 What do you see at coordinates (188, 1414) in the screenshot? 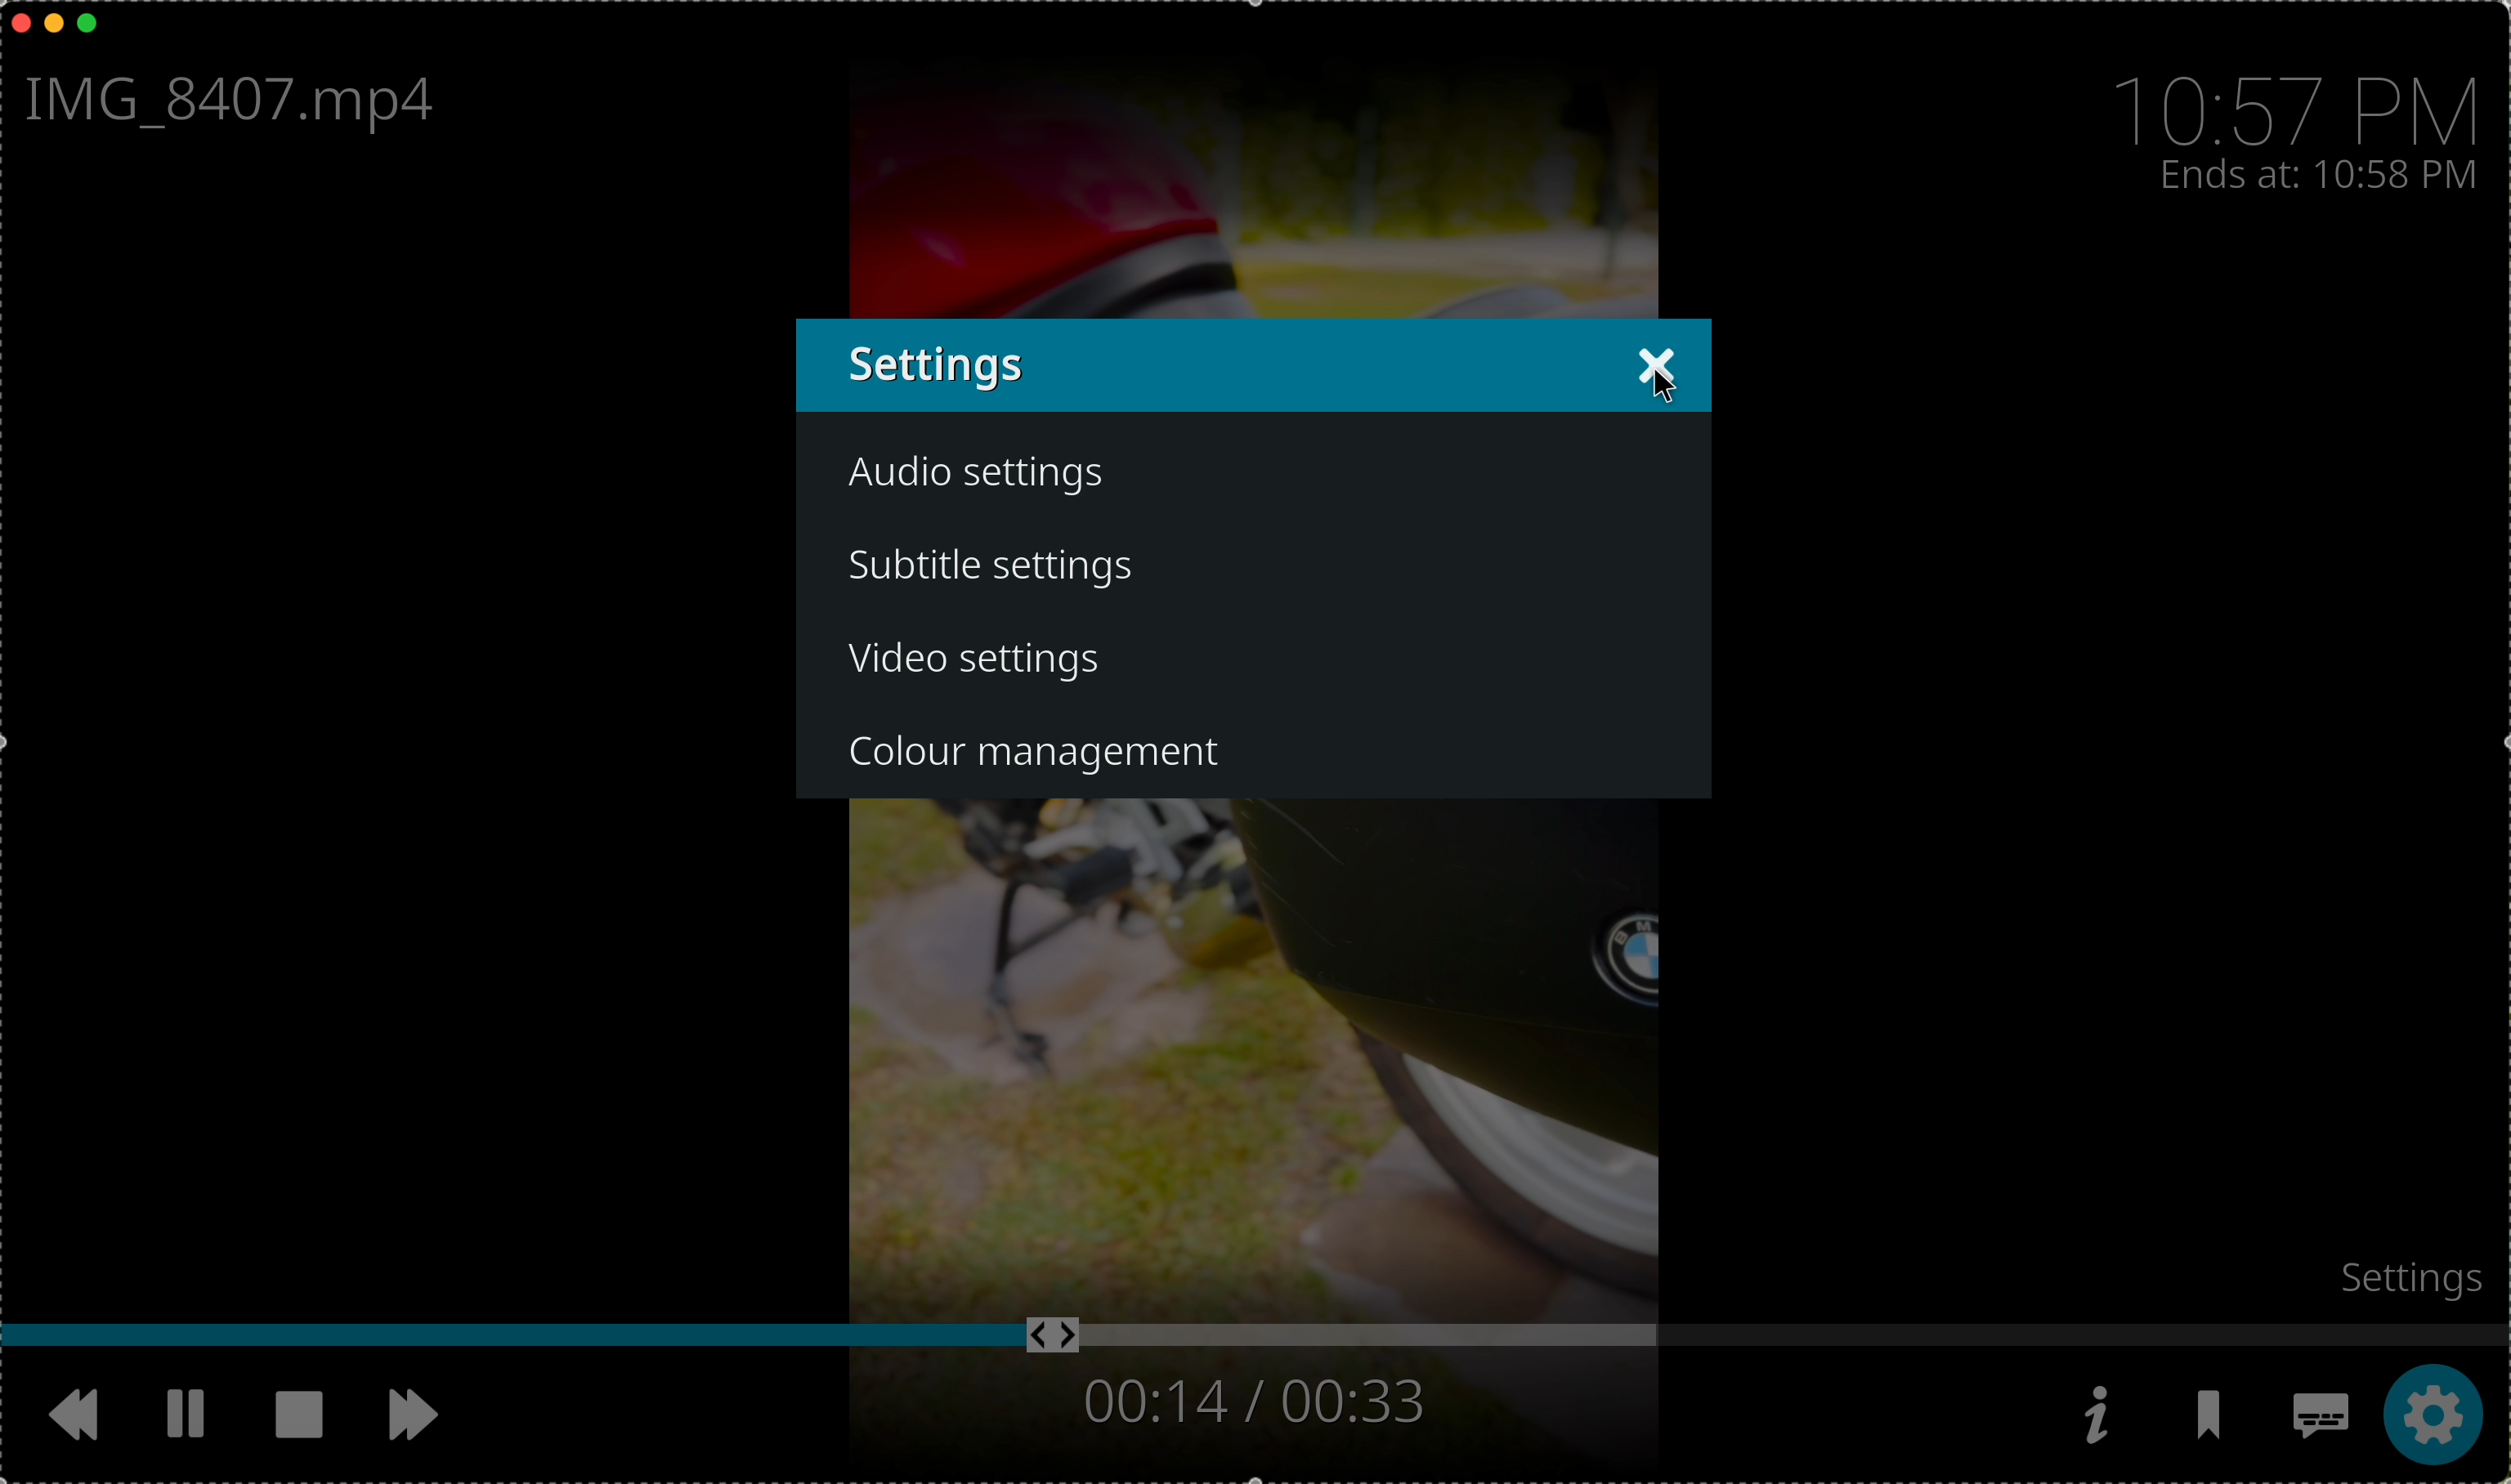
I see `pause` at bounding box center [188, 1414].